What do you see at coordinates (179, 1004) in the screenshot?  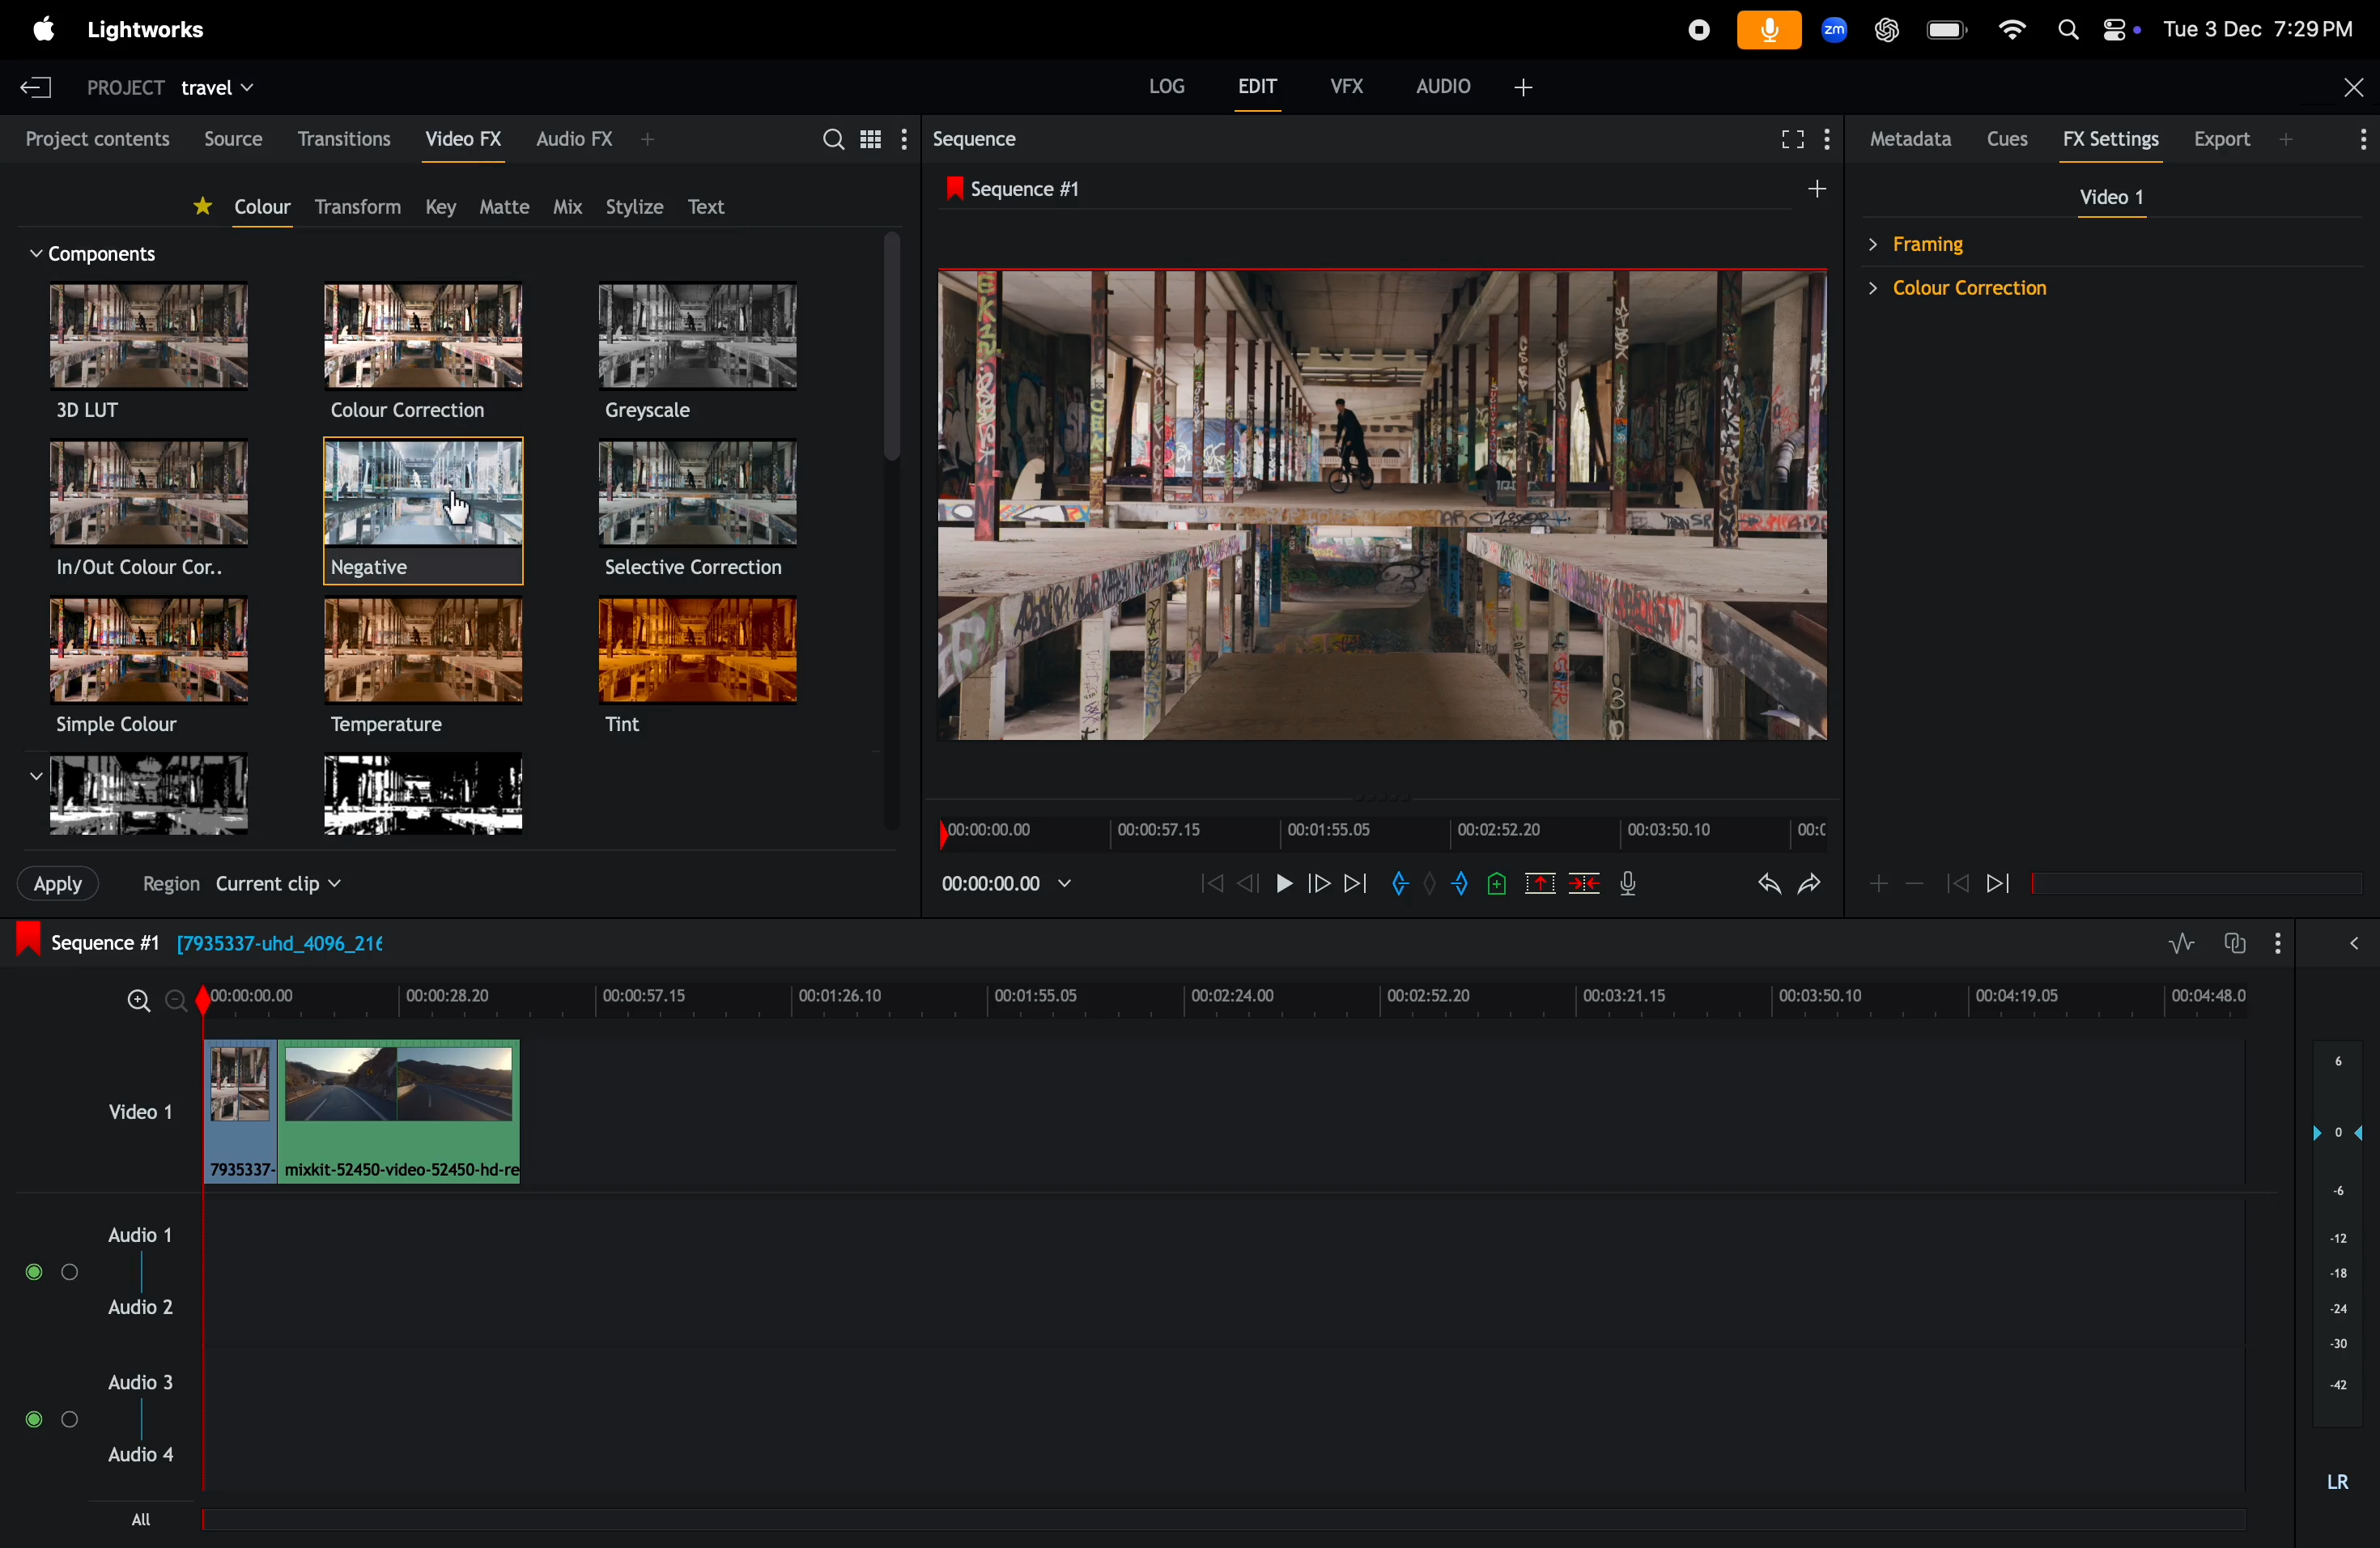 I see `zoom in` at bounding box center [179, 1004].